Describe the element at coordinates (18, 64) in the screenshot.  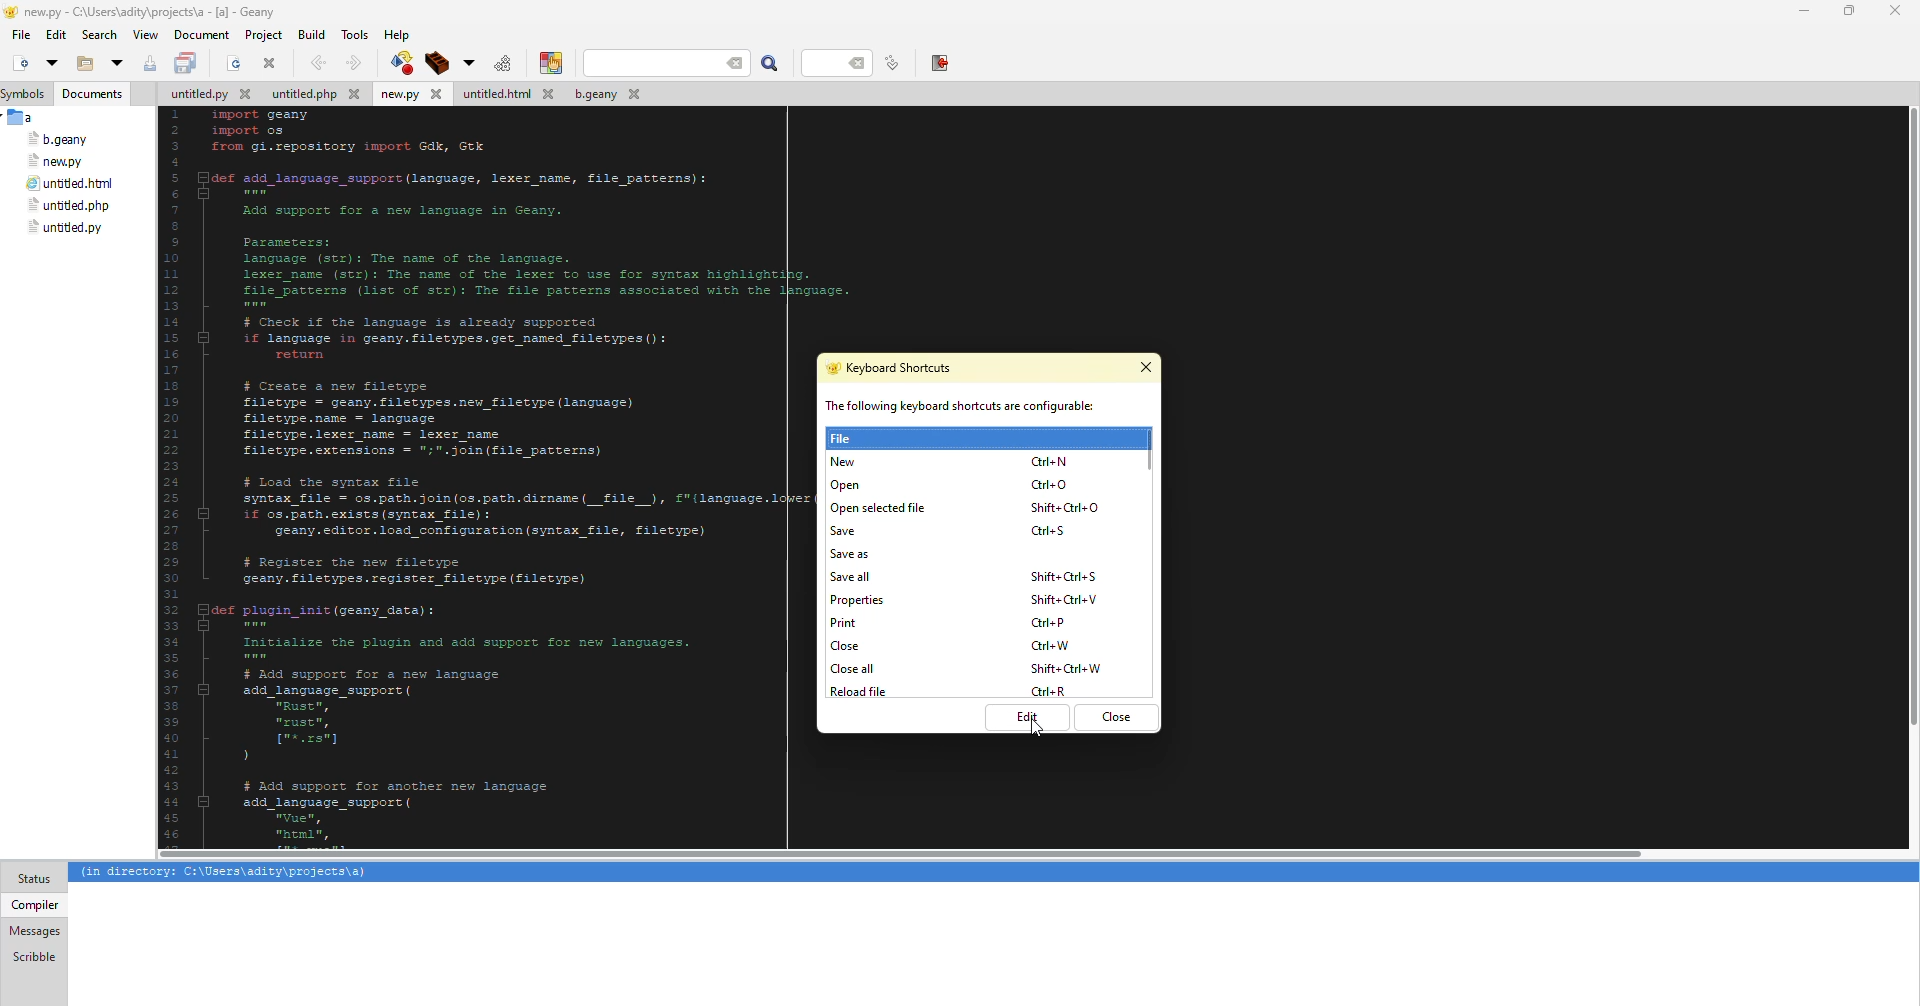
I see `new` at that location.